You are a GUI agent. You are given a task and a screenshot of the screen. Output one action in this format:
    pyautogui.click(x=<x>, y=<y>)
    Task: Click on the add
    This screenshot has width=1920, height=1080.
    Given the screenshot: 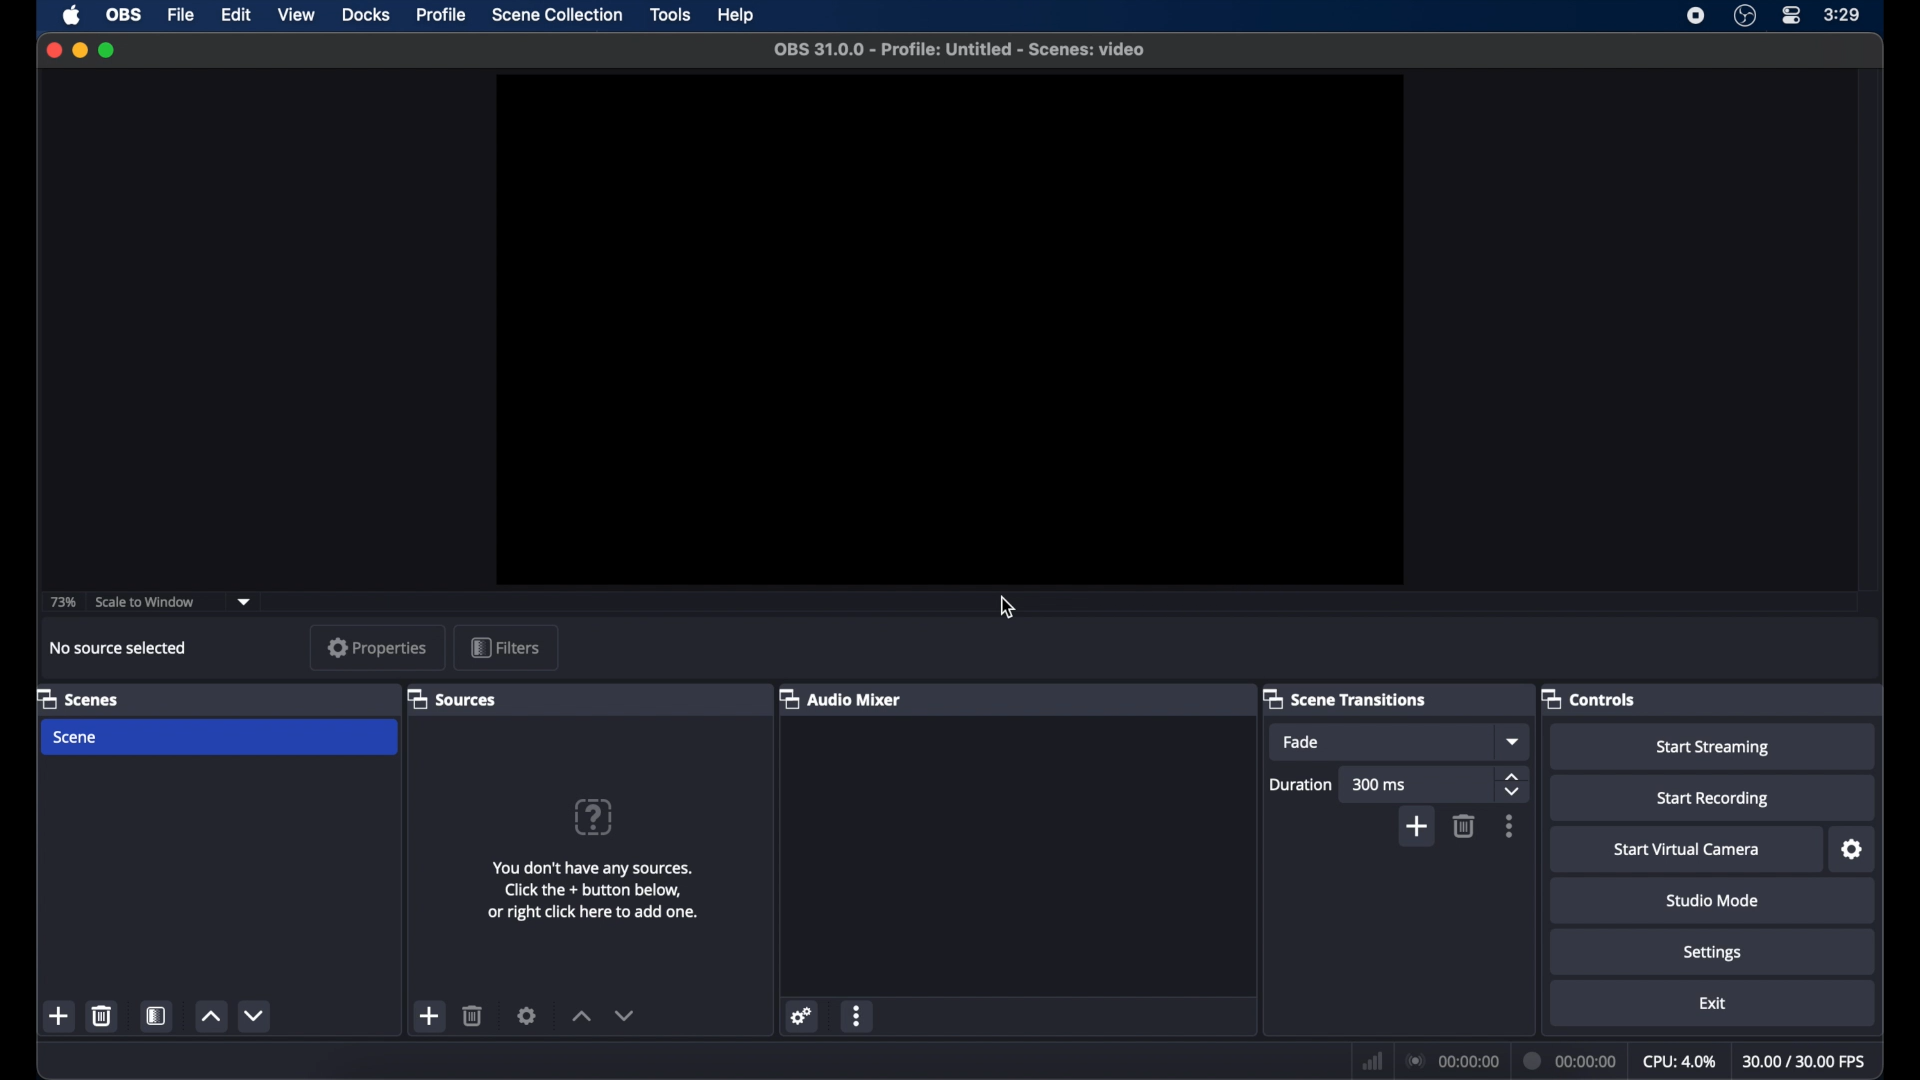 What is the action you would take?
    pyautogui.click(x=428, y=1015)
    